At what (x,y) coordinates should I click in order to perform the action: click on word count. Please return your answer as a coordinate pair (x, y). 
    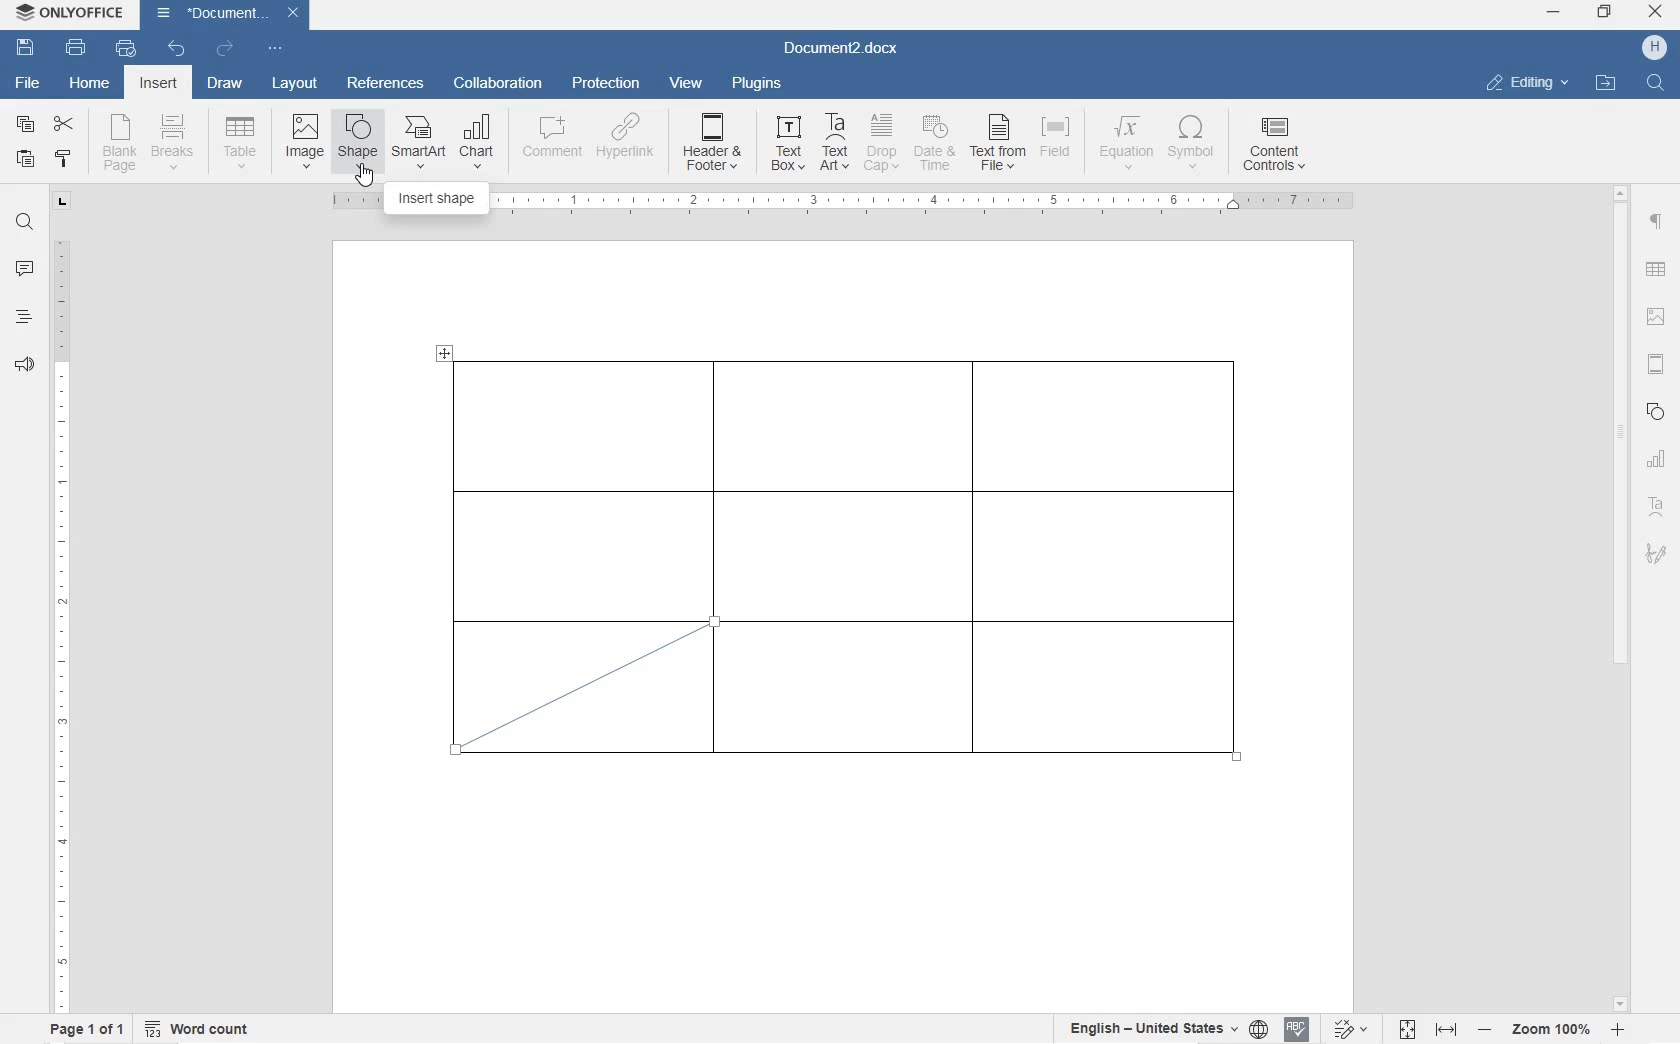
    Looking at the image, I should click on (199, 1028).